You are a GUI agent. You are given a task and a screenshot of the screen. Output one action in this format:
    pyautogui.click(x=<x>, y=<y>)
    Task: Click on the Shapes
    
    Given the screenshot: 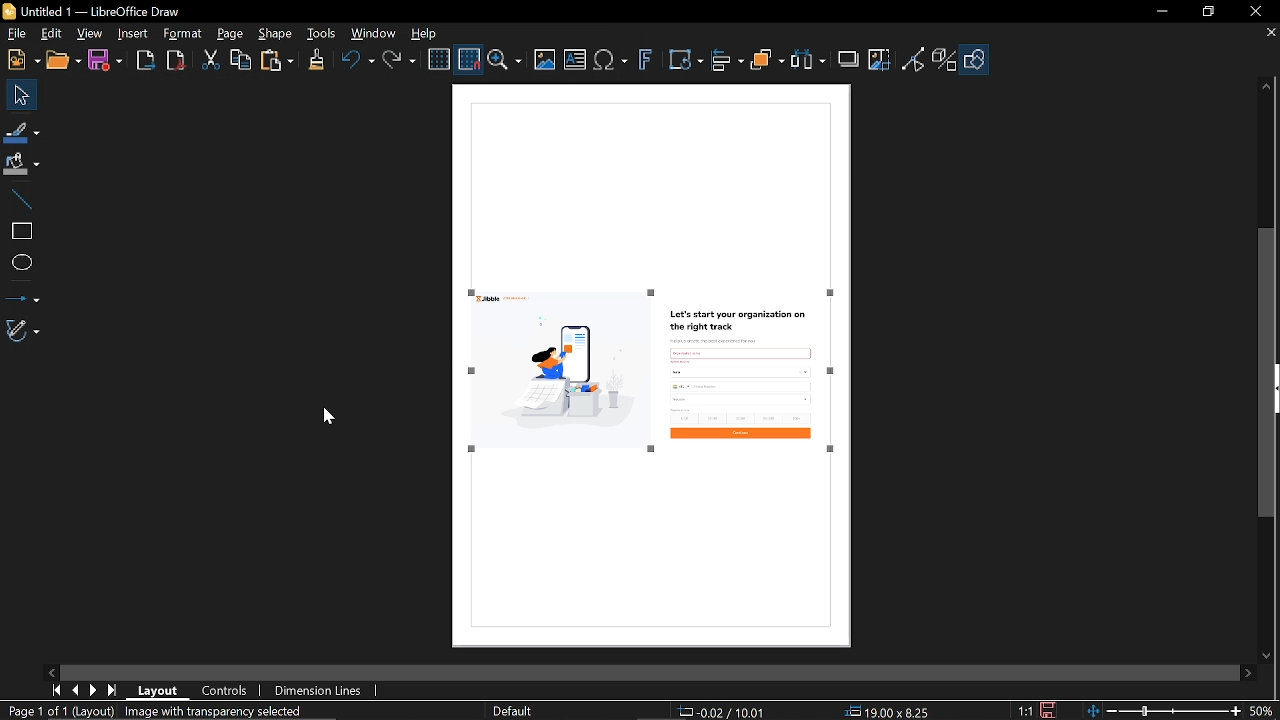 What is the action you would take?
    pyautogui.click(x=978, y=59)
    